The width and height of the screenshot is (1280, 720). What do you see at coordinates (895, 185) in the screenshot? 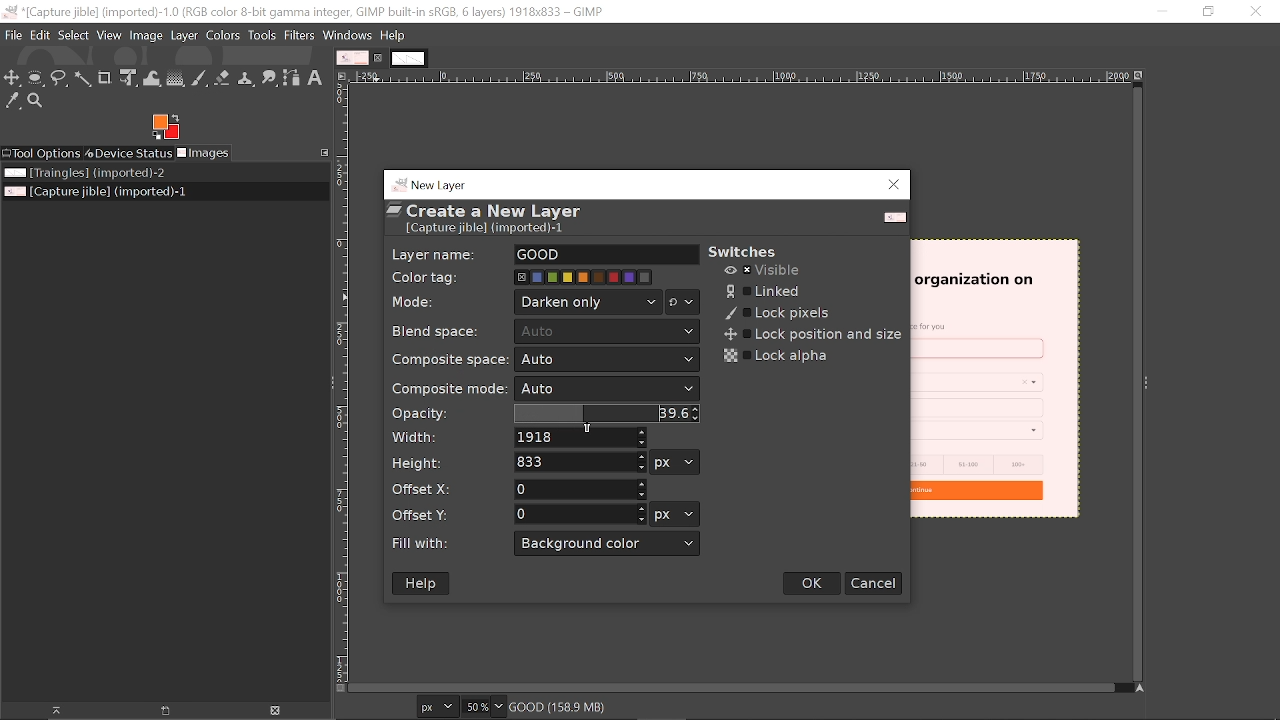
I see `Close` at bounding box center [895, 185].